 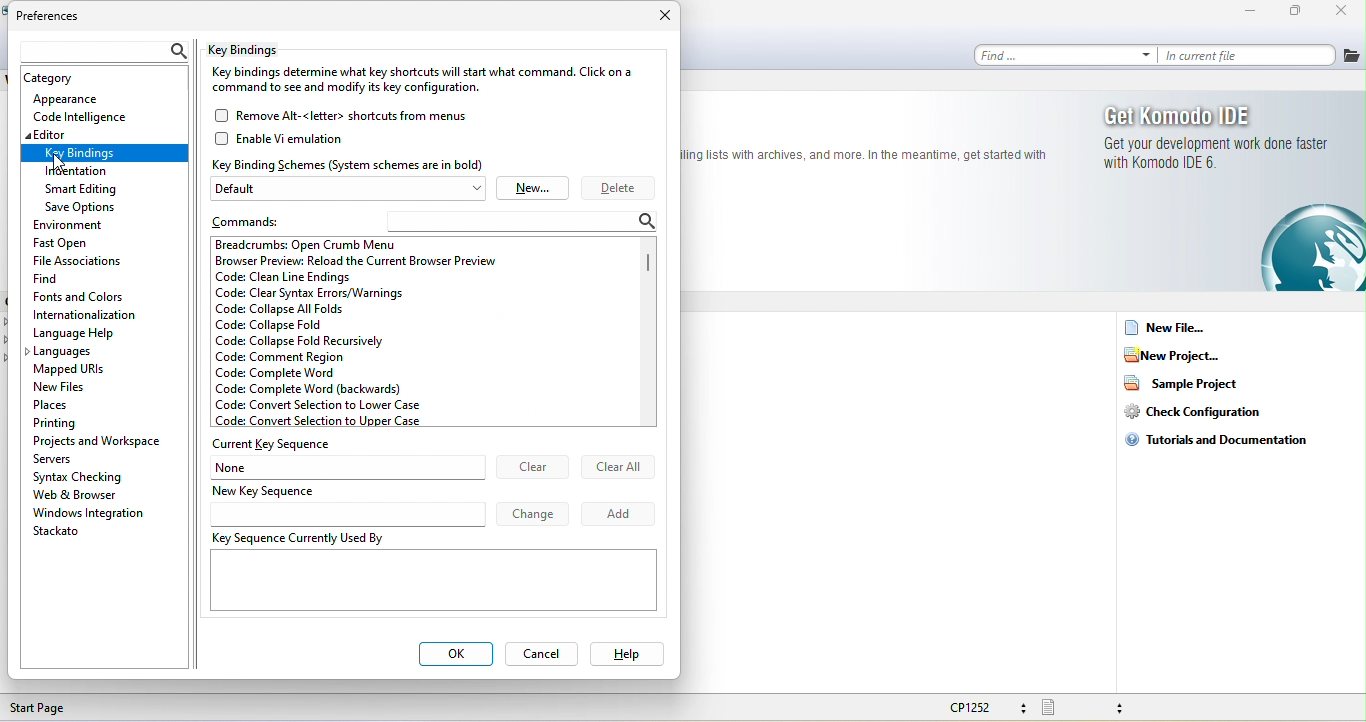 I want to click on clear, so click(x=532, y=468).